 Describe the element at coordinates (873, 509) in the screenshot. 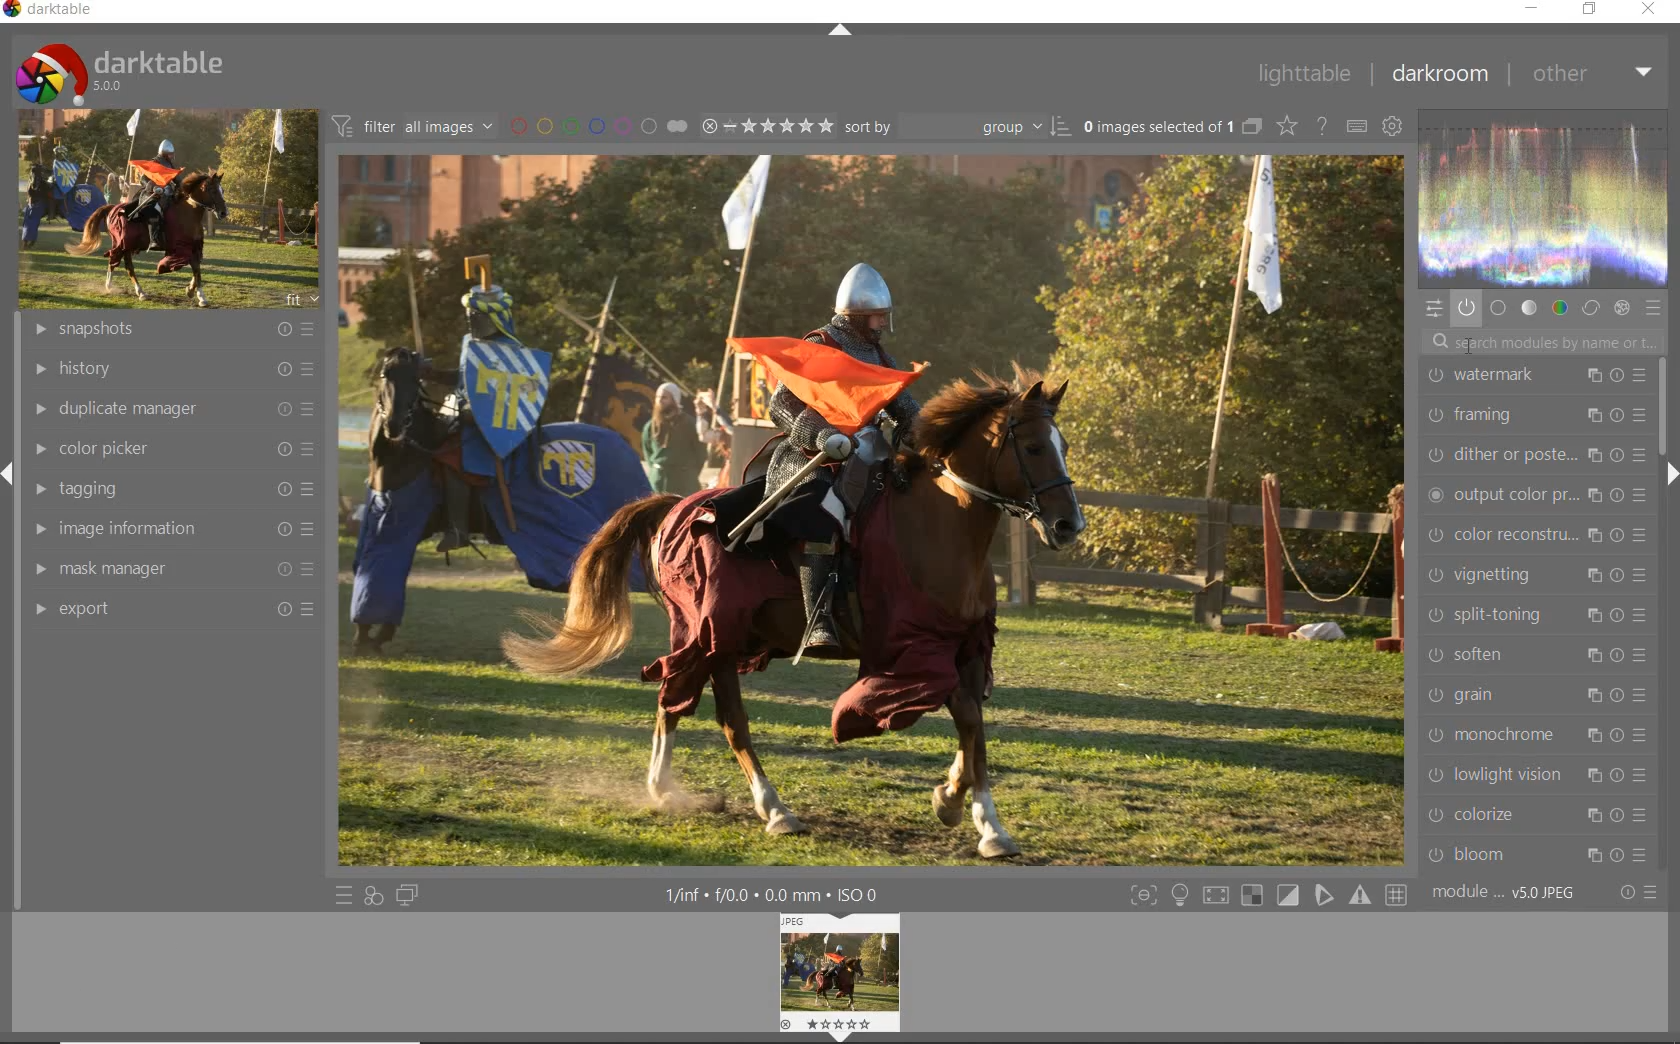

I see `selected image` at that location.